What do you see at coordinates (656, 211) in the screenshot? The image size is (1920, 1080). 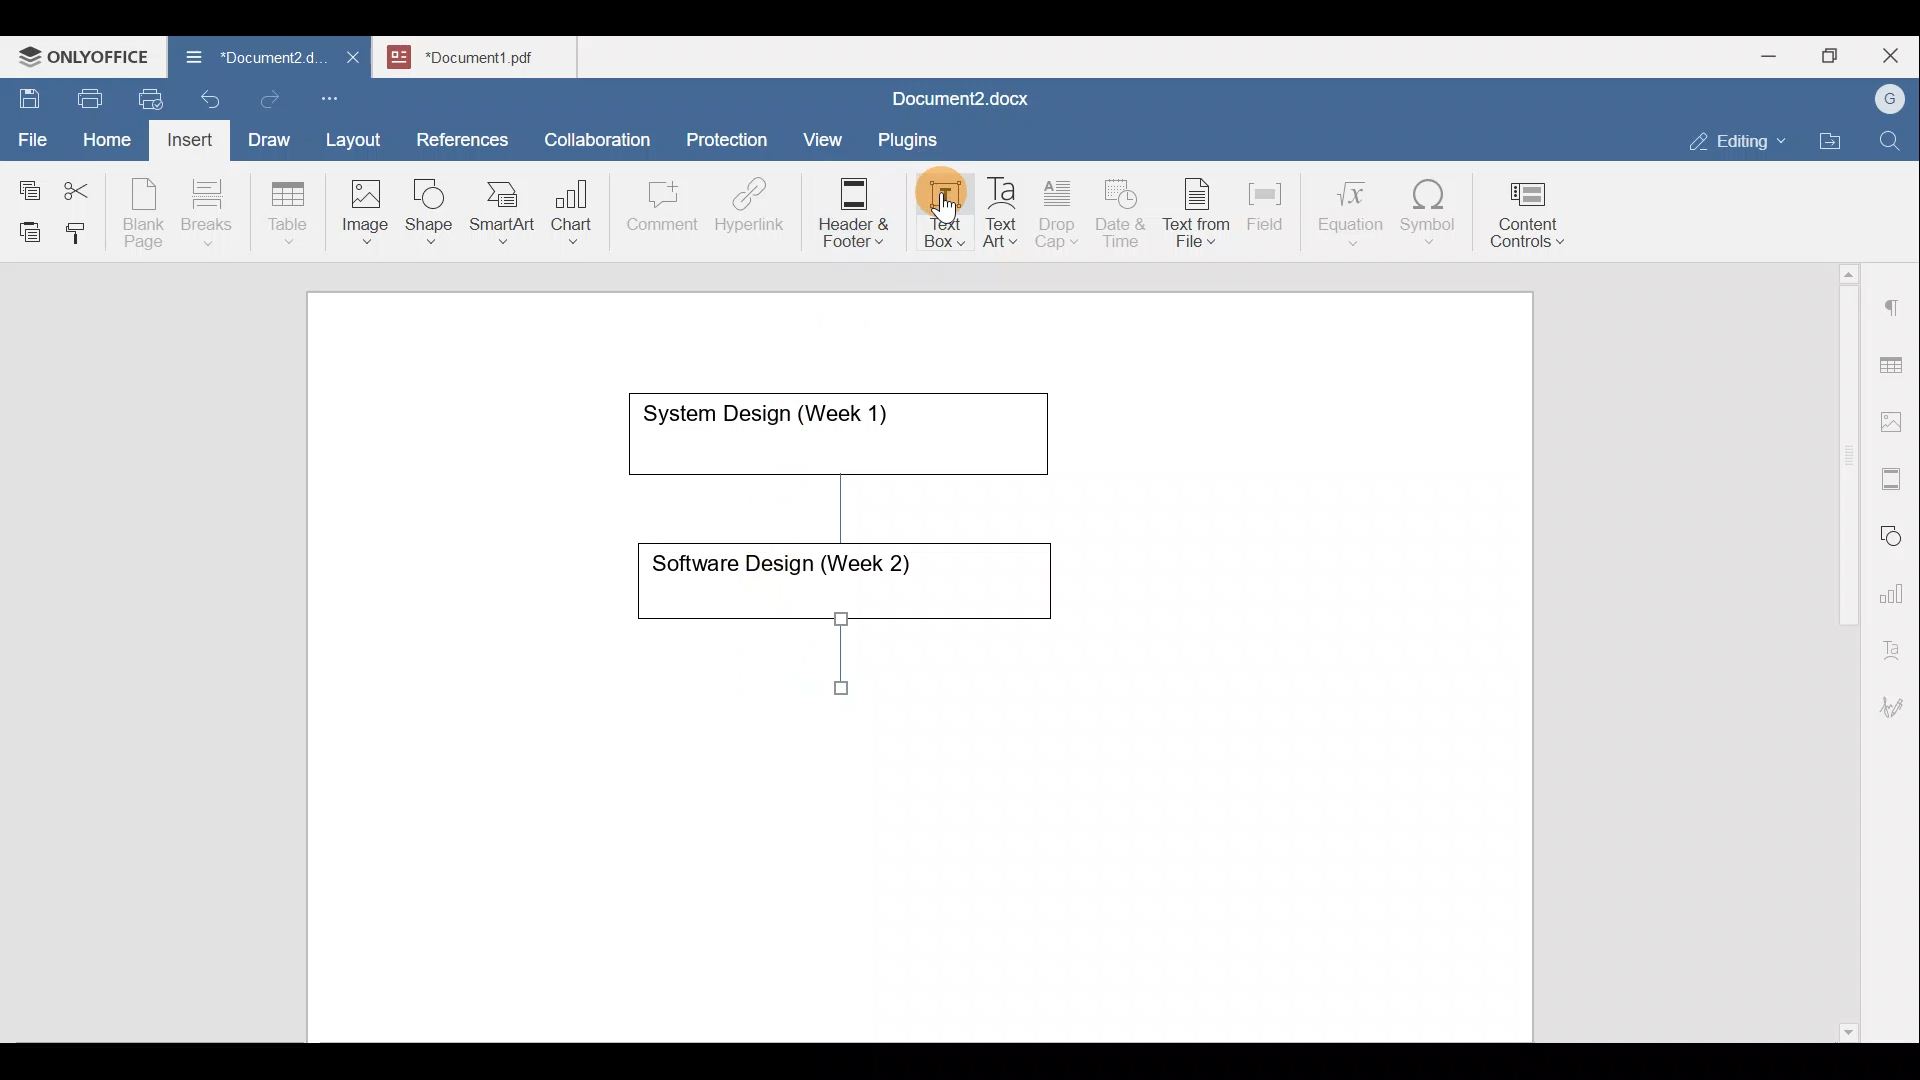 I see `Comment` at bounding box center [656, 211].